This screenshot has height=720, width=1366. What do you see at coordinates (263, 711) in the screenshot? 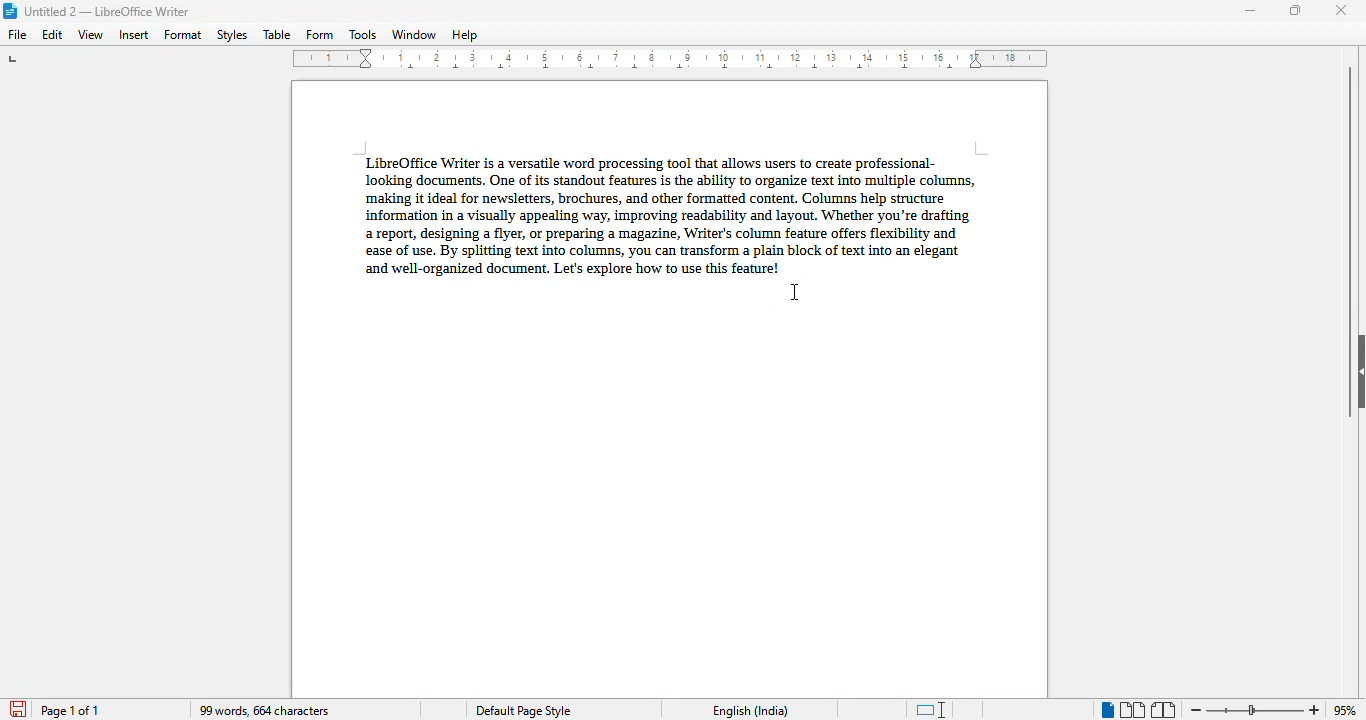
I see `99 words, 664 characters` at bounding box center [263, 711].